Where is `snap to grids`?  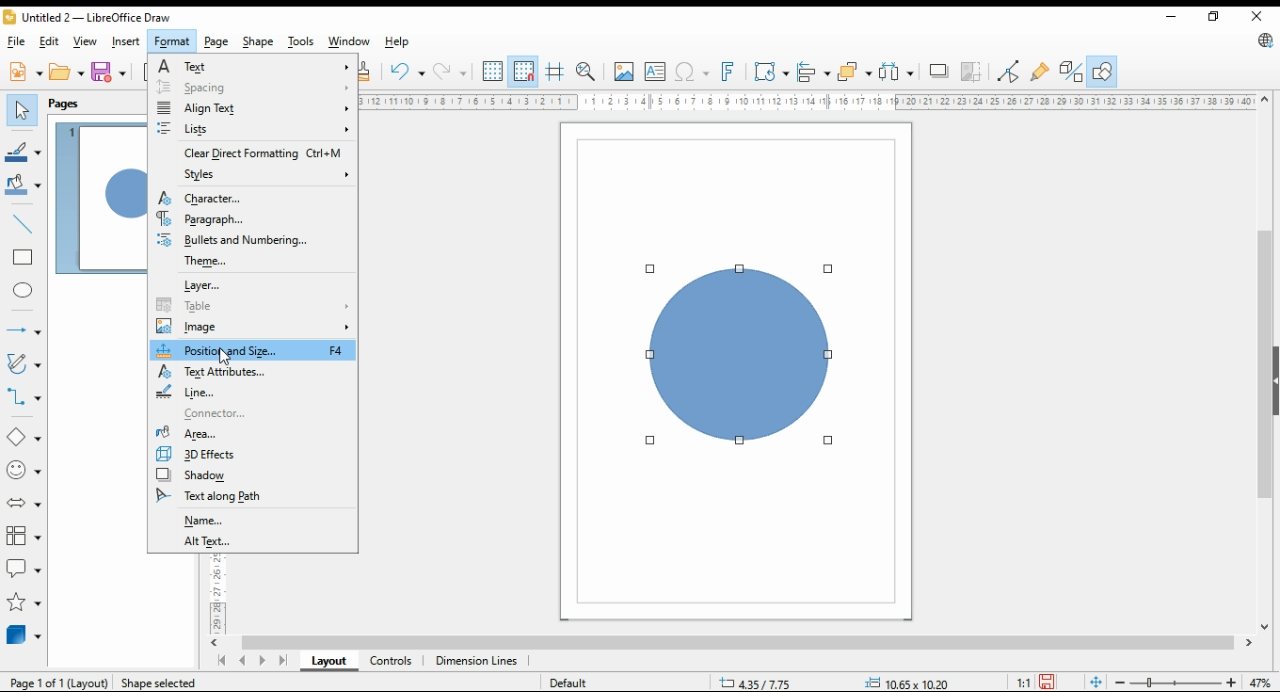
snap to grids is located at coordinates (524, 72).